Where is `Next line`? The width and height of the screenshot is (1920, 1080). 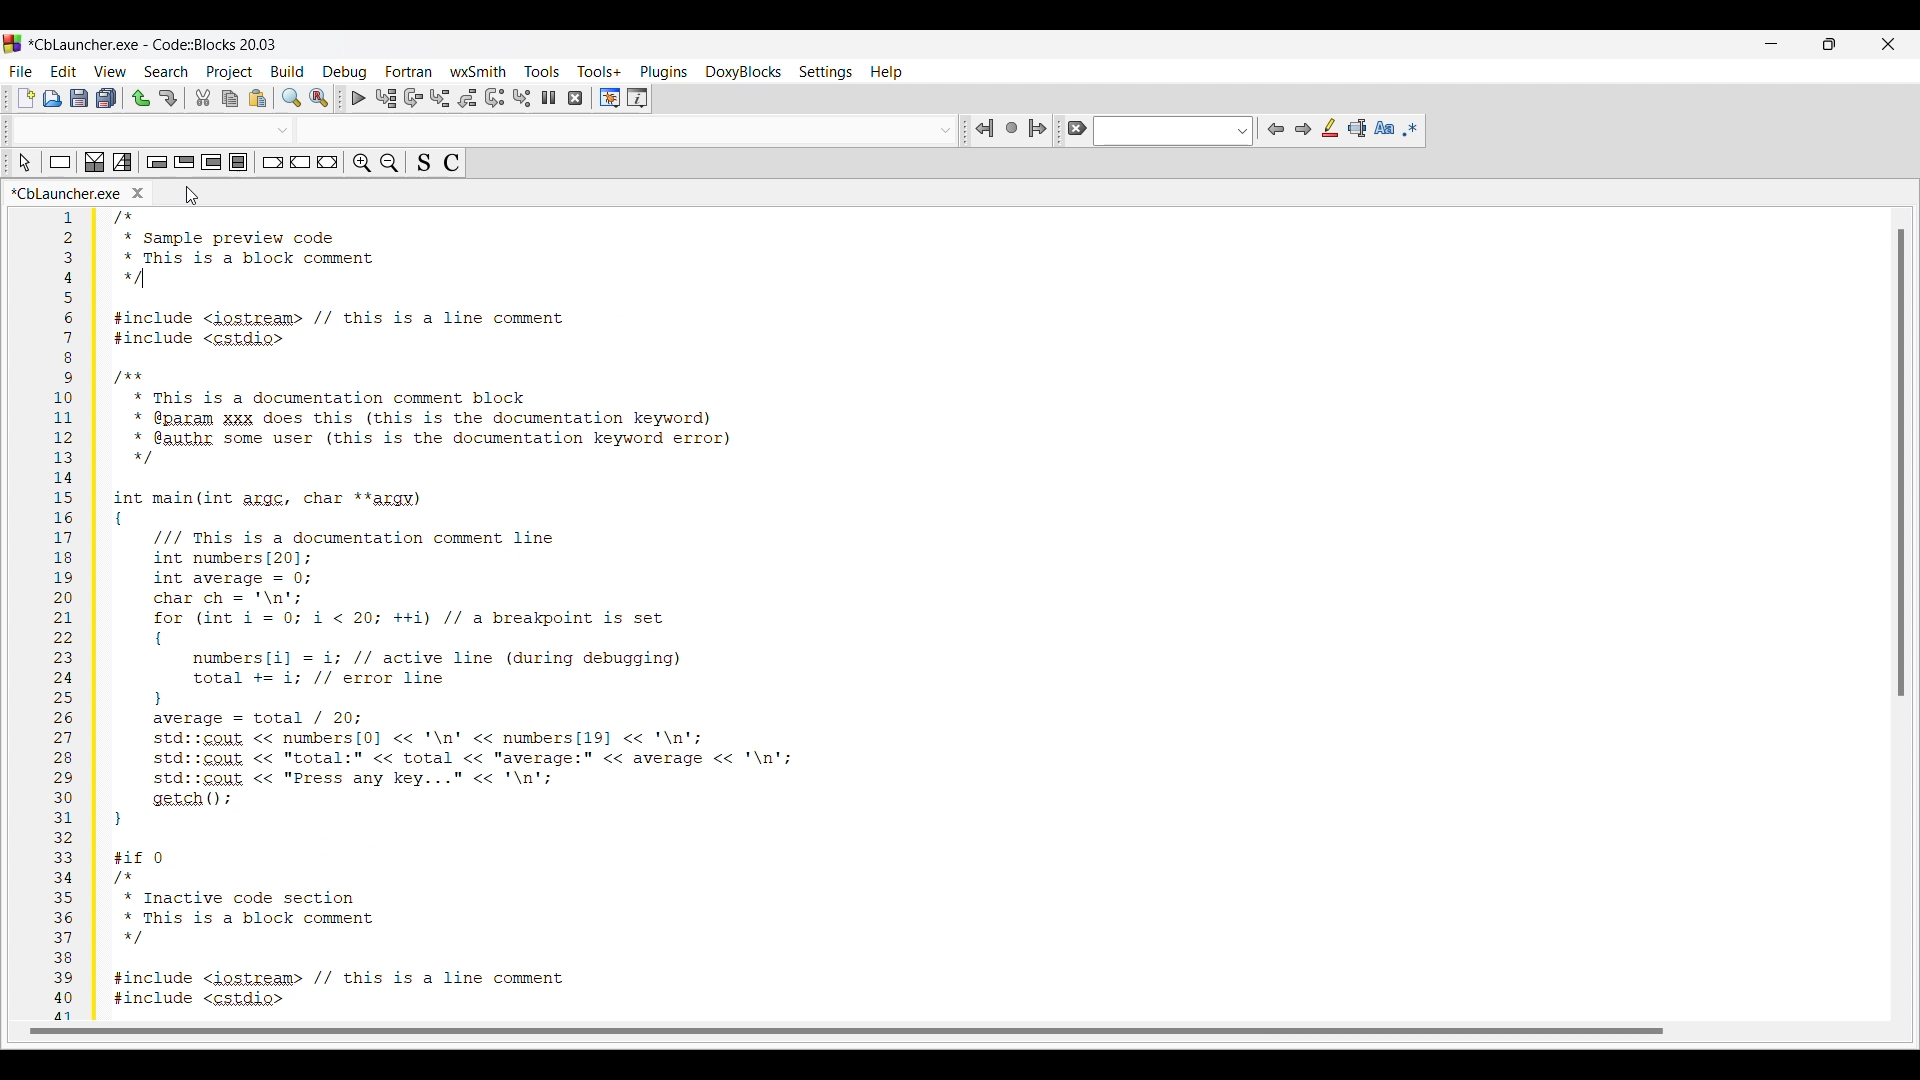
Next line is located at coordinates (413, 98).